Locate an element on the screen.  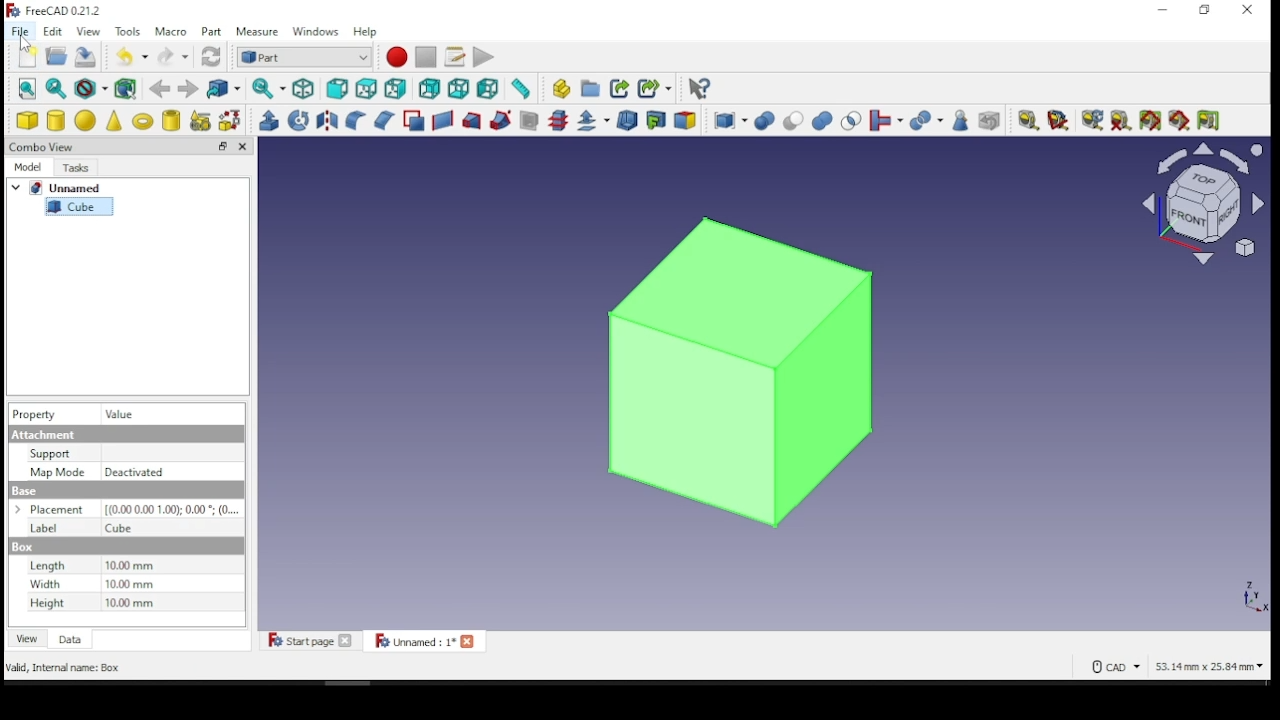
extrude is located at coordinates (269, 121).